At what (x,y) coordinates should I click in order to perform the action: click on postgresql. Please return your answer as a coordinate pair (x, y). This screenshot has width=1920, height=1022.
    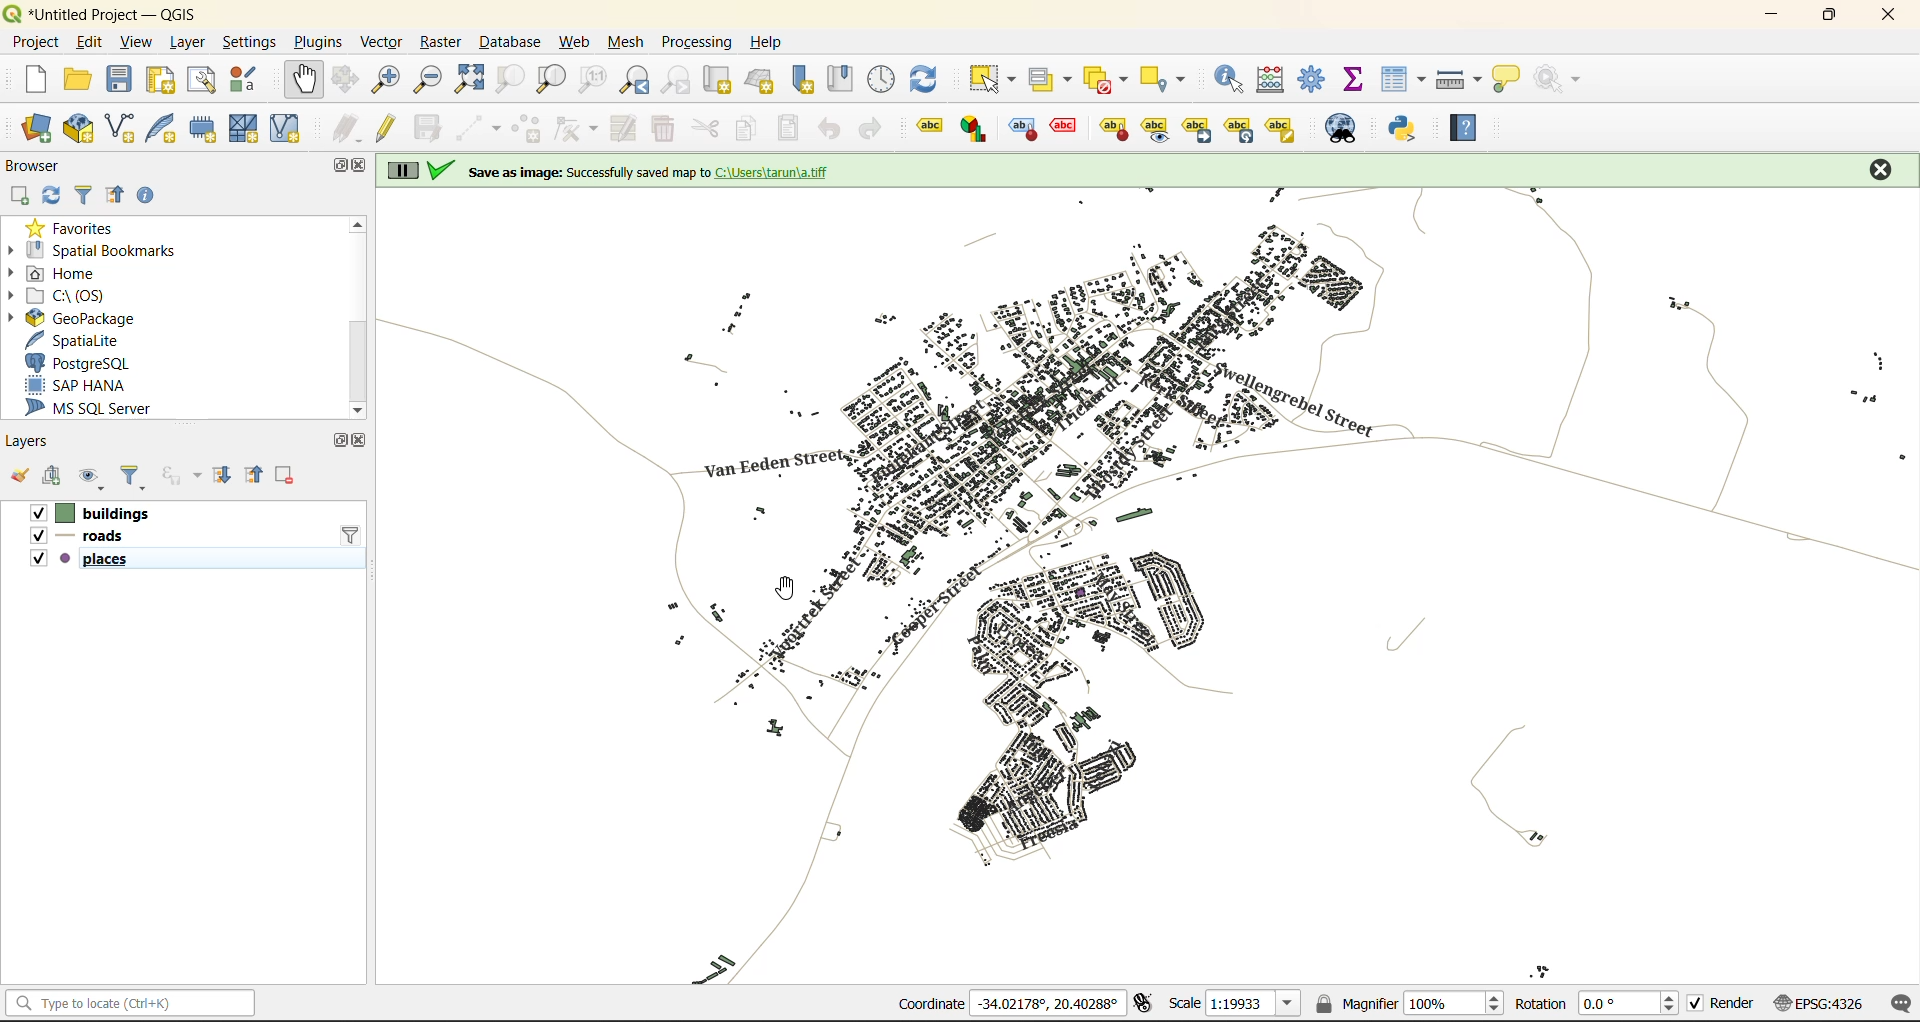
    Looking at the image, I should click on (83, 361).